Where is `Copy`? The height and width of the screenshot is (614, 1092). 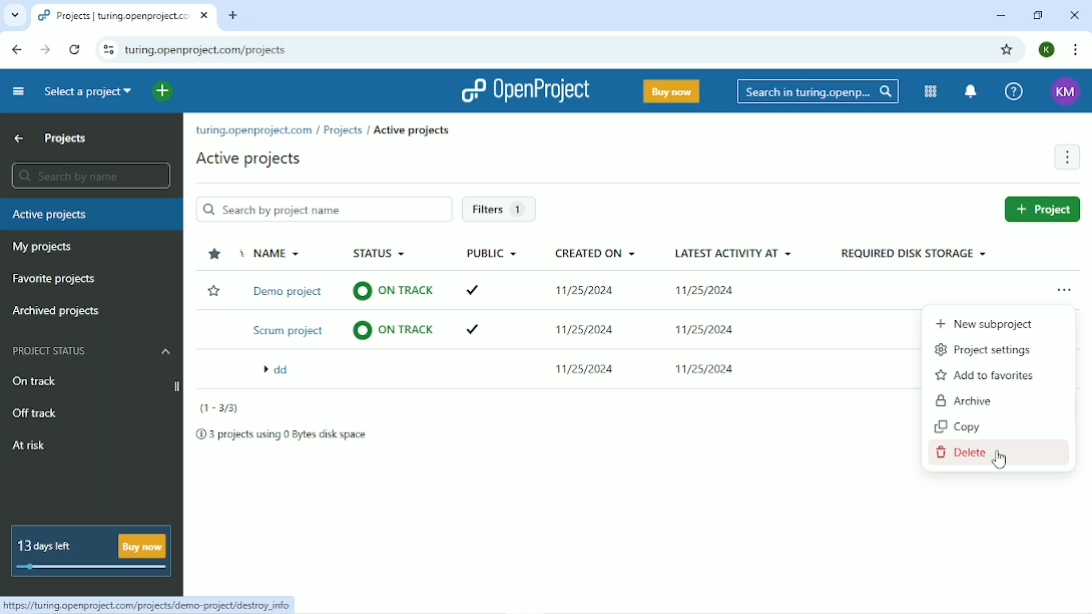
Copy is located at coordinates (958, 426).